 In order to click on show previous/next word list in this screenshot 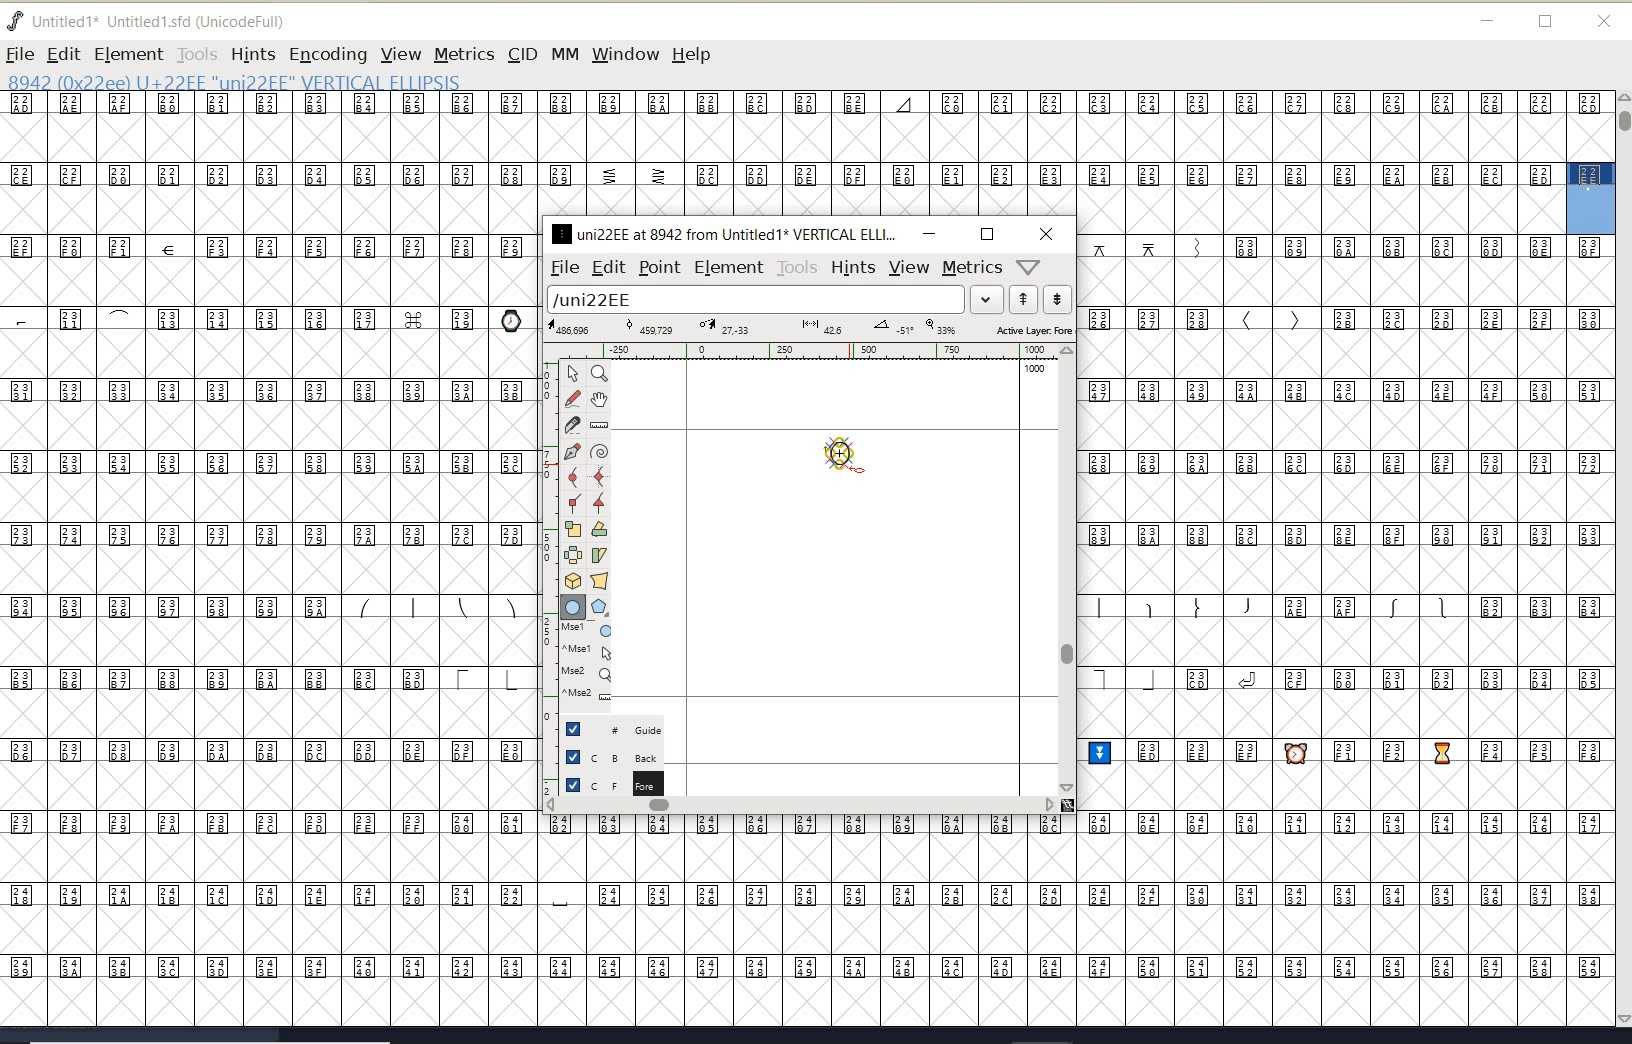, I will do `click(1042, 301)`.